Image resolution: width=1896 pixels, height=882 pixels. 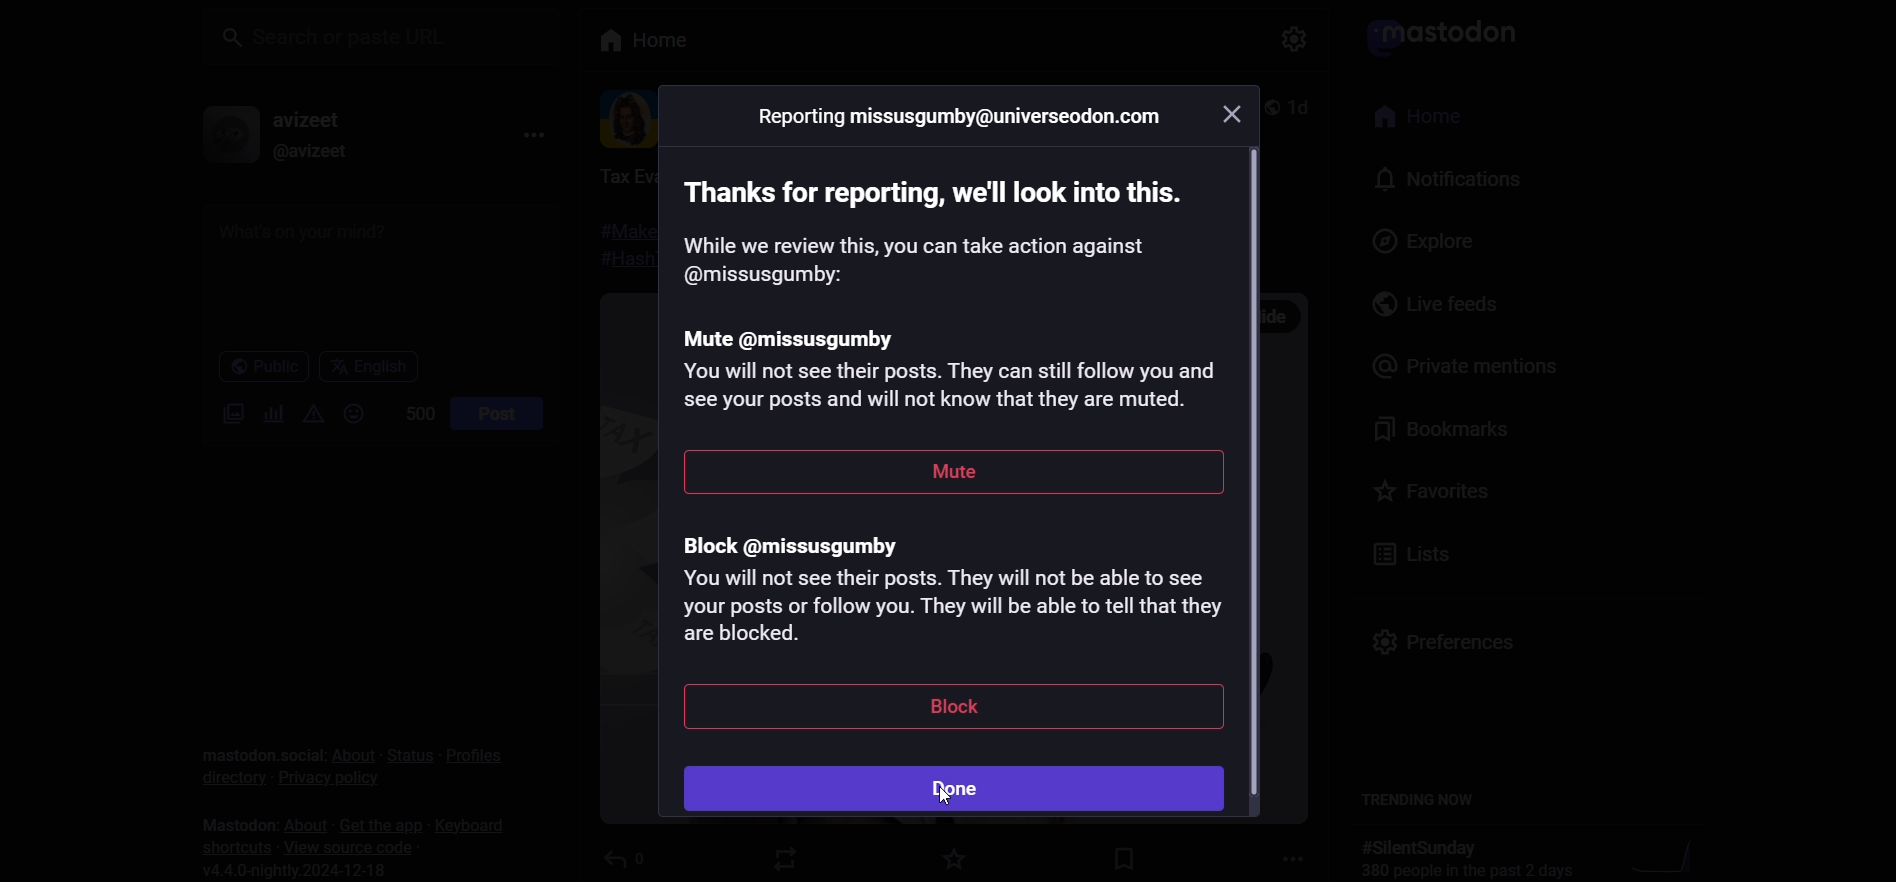 What do you see at coordinates (947, 294) in the screenshot?
I see `mute instructions` at bounding box center [947, 294].